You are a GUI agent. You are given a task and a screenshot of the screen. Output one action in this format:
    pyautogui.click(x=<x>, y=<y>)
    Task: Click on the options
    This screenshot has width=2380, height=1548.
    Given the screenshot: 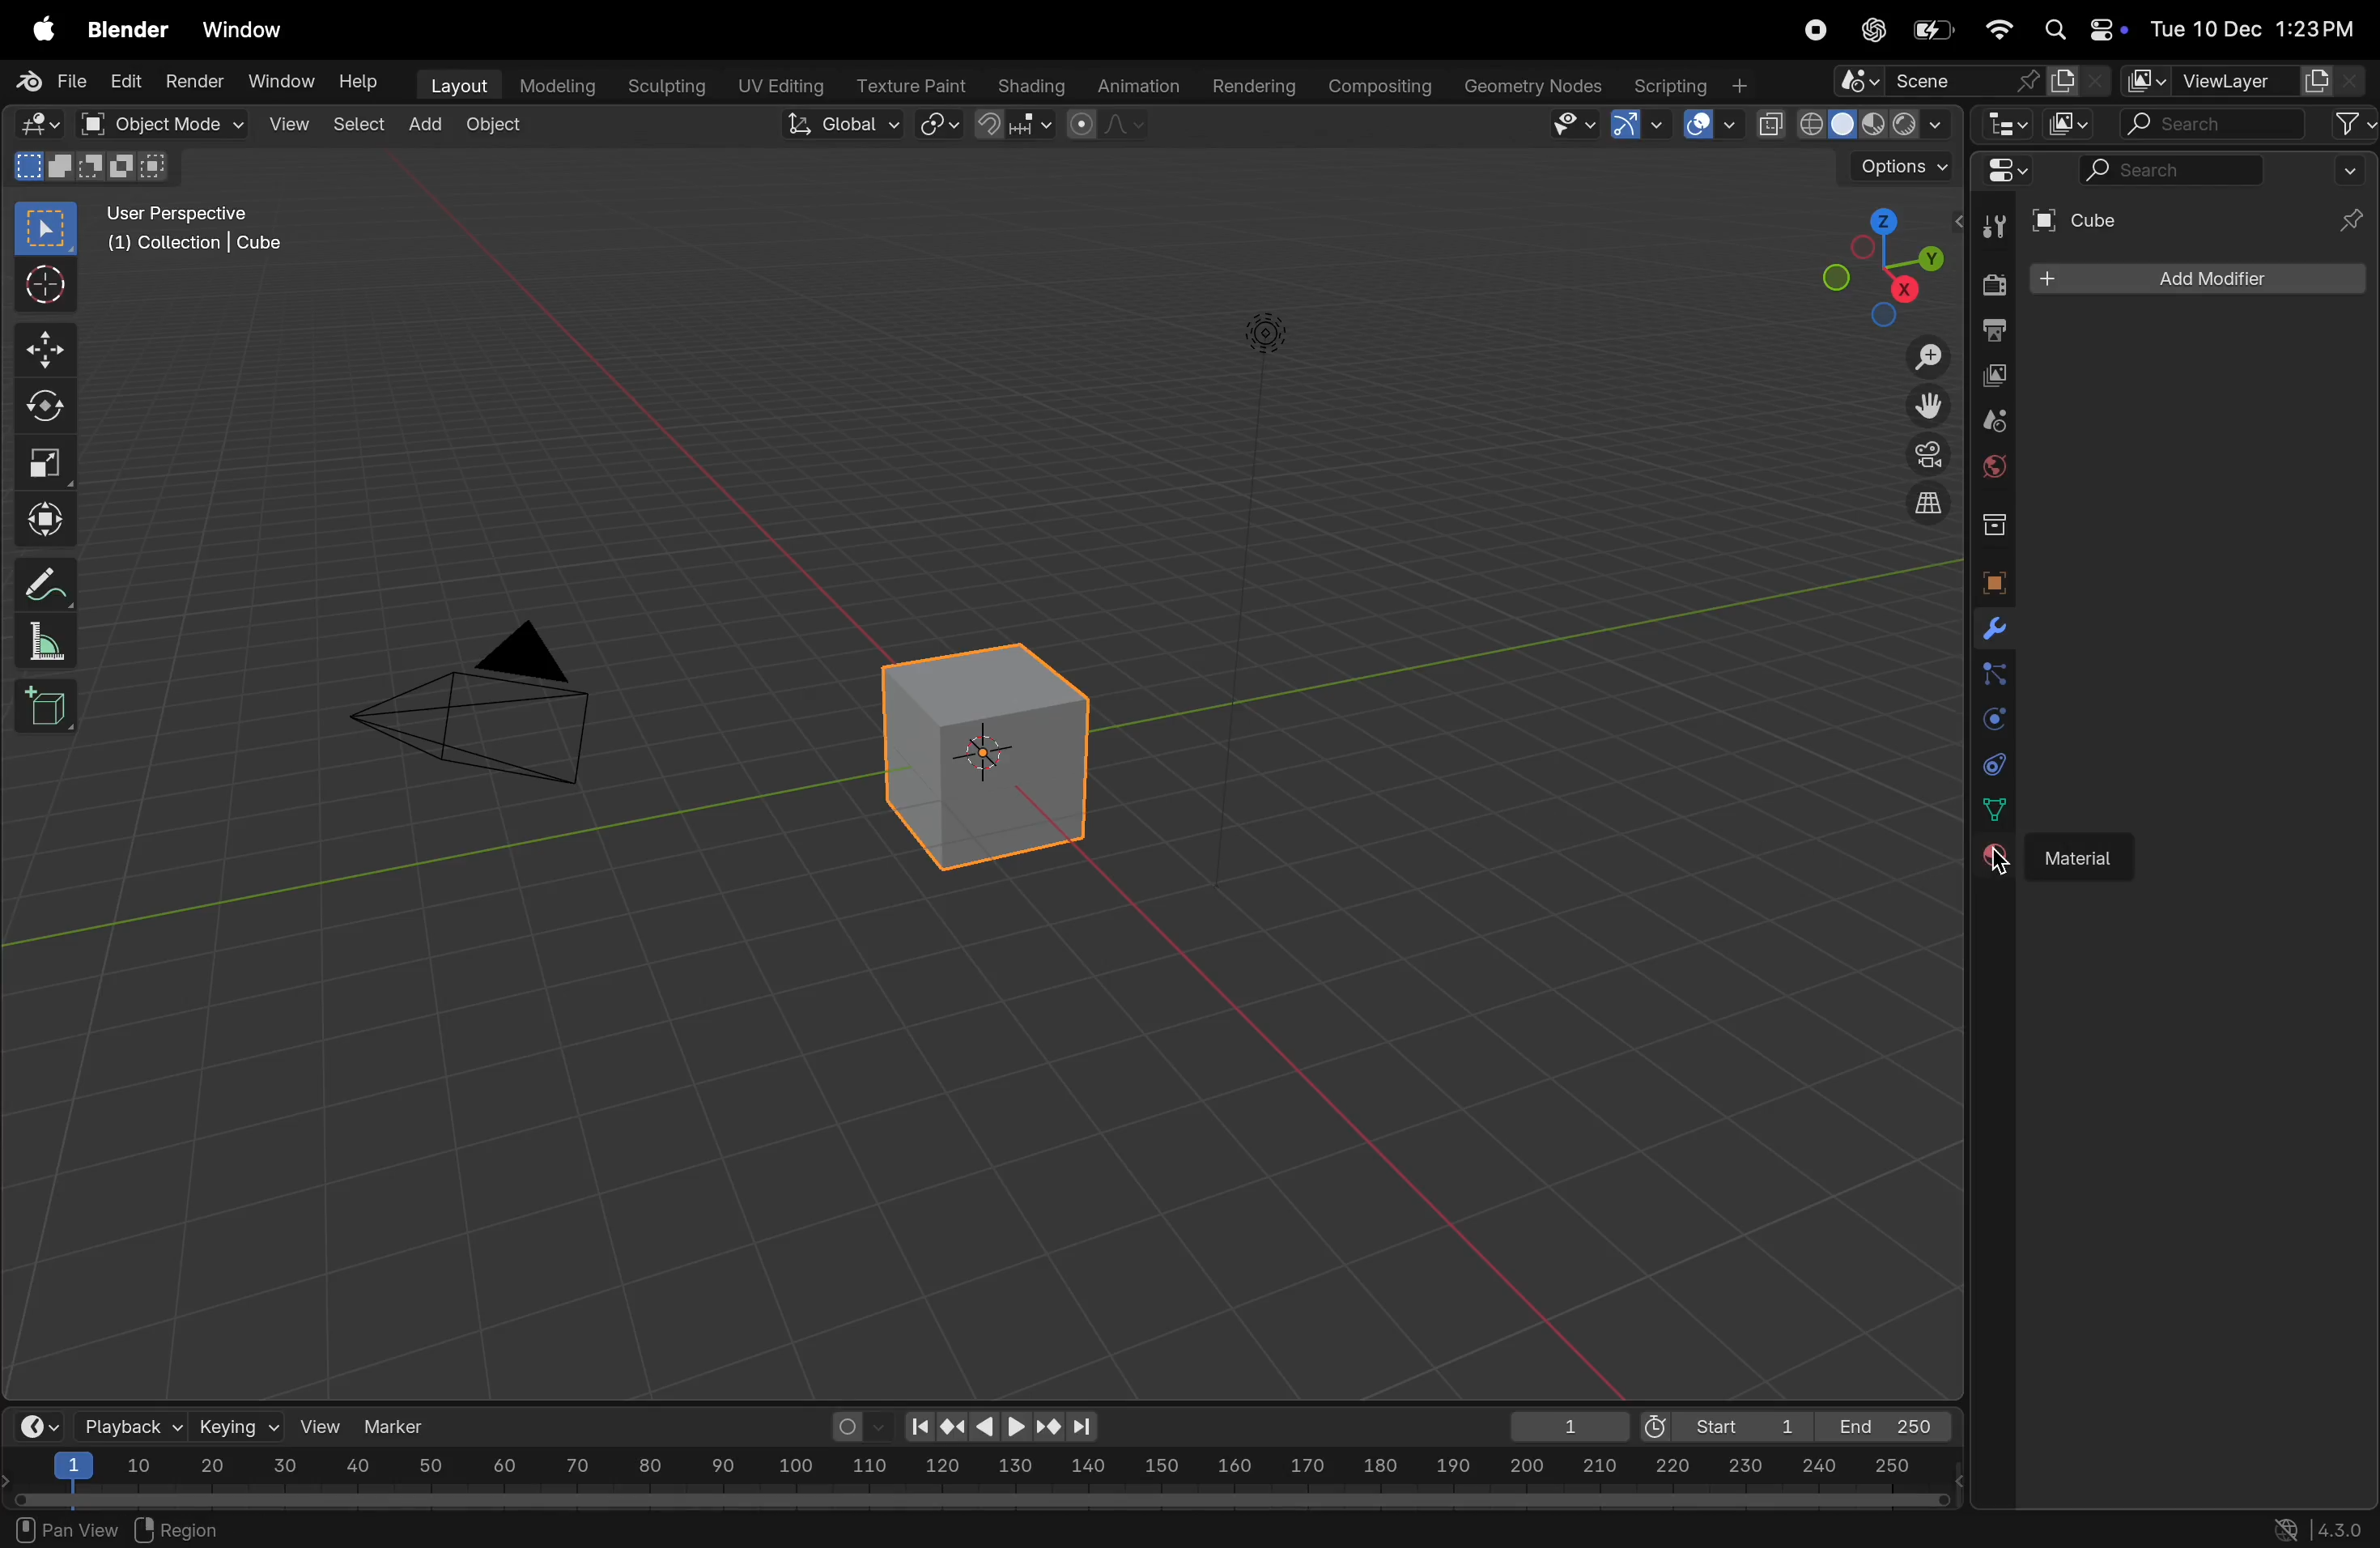 What is the action you would take?
    pyautogui.click(x=1888, y=167)
    